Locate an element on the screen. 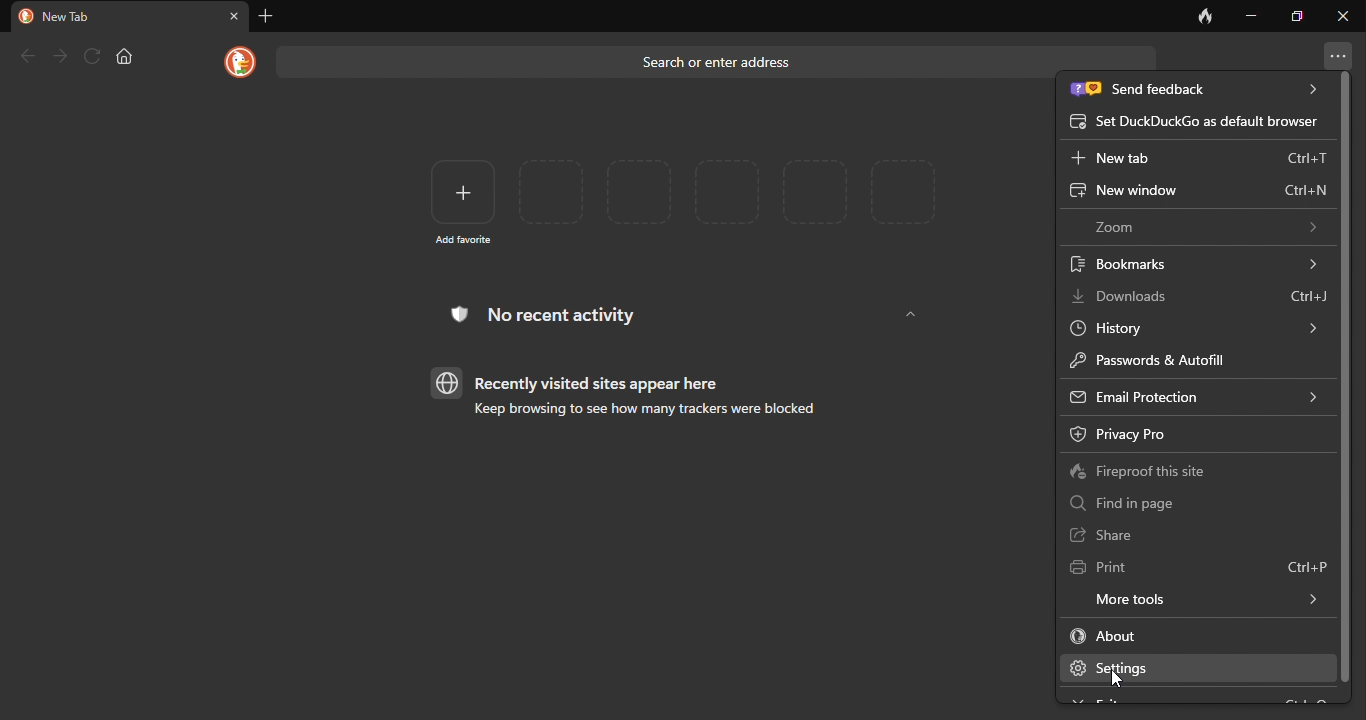 The height and width of the screenshot is (720, 1366). cursor movement is located at coordinates (1121, 682).